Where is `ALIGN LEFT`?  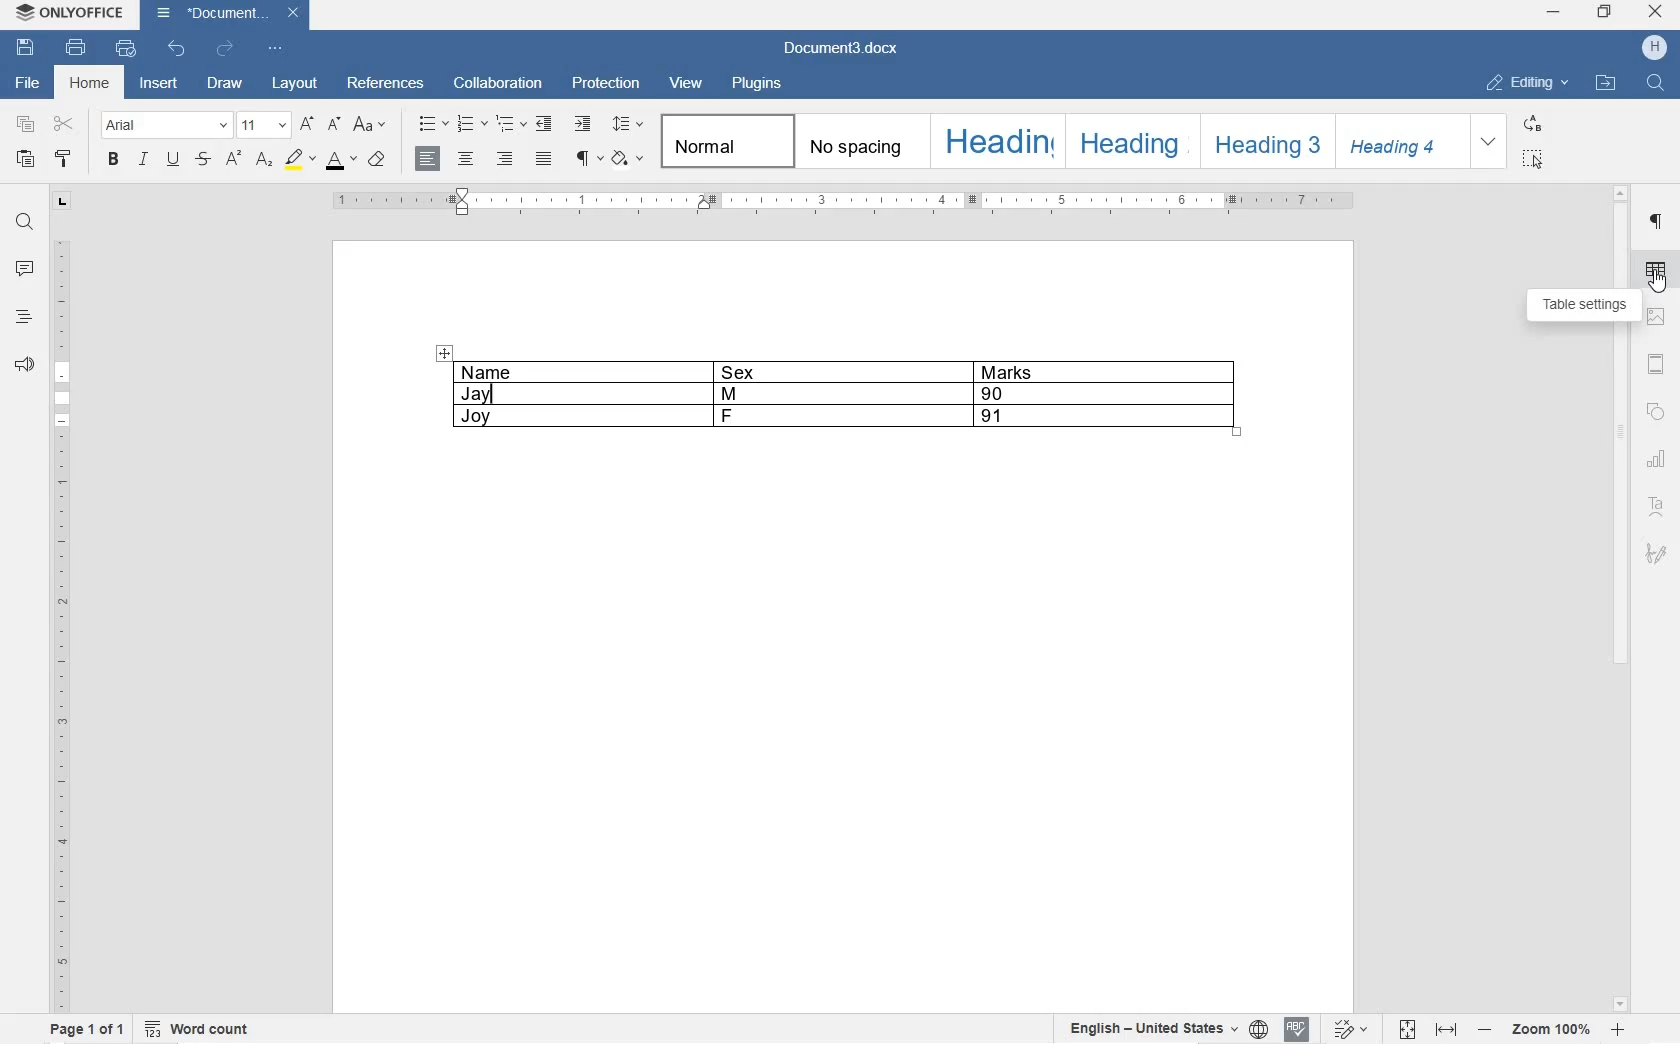
ALIGN LEFT is located at coordinates (430, 159).